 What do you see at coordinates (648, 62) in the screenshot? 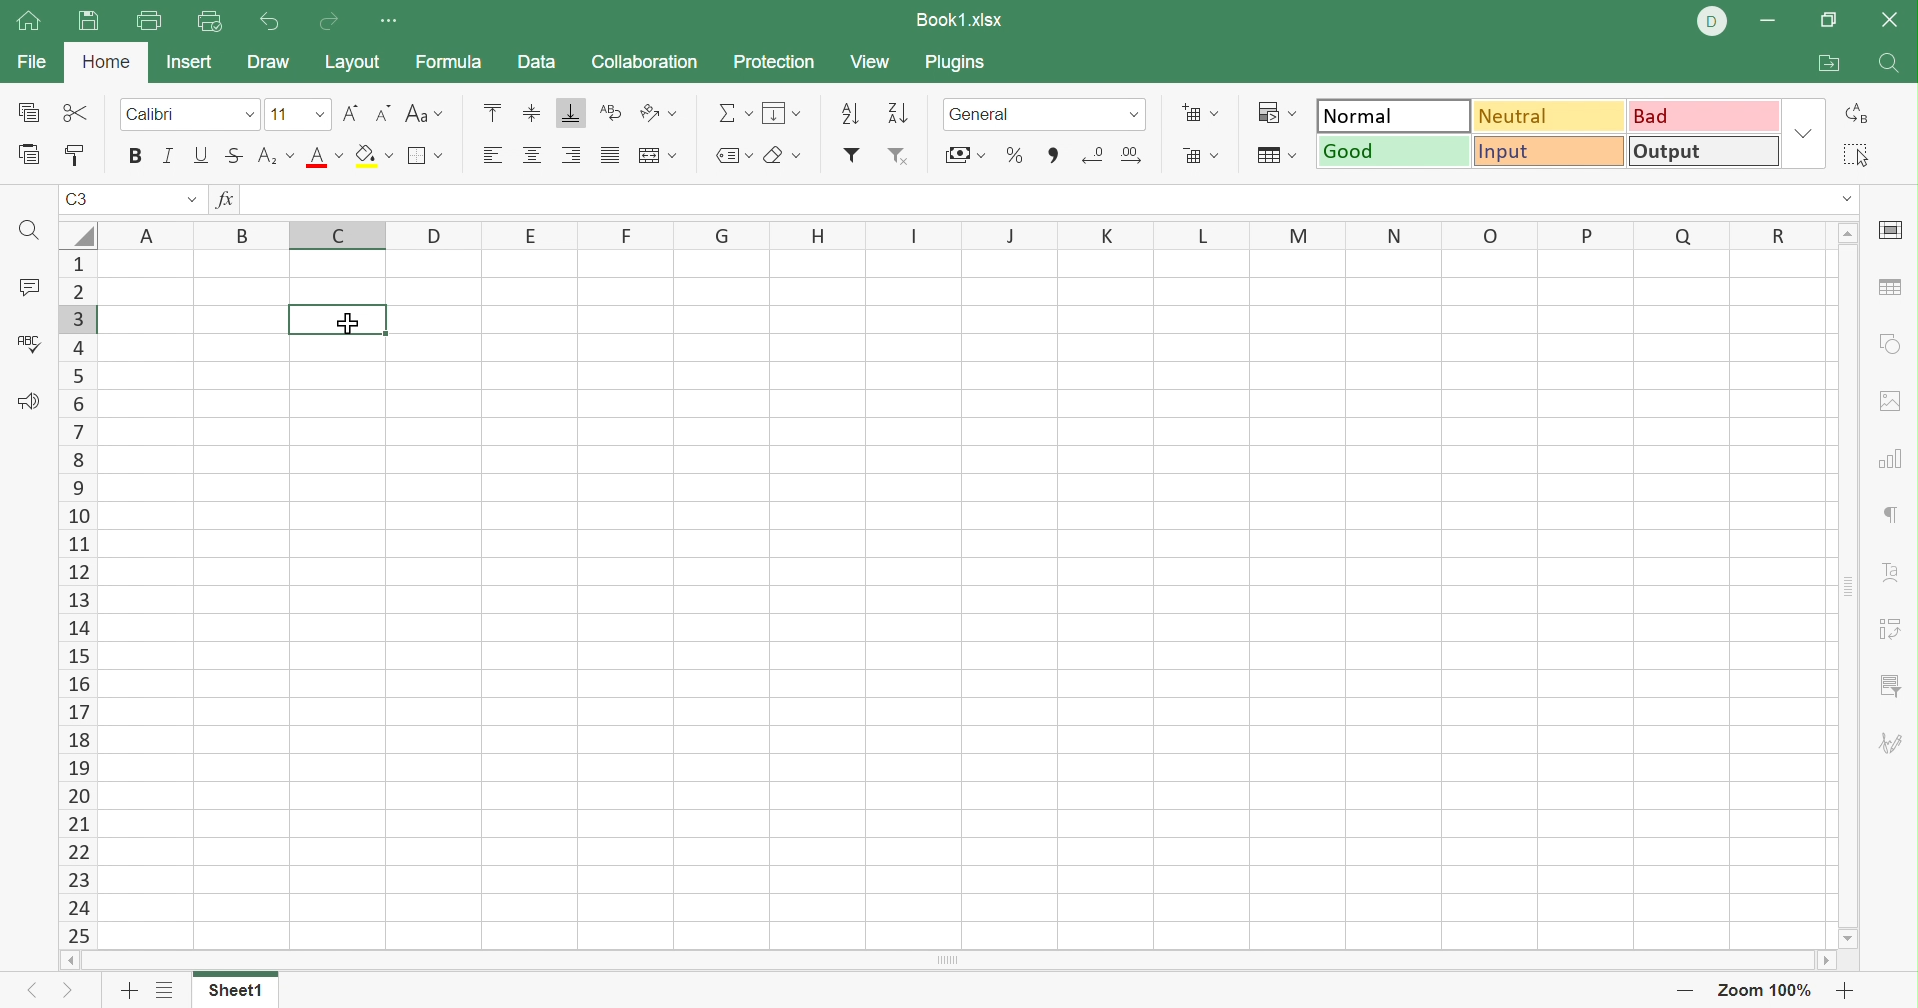
I see `Collaboration` at bounding box center [648, 62].